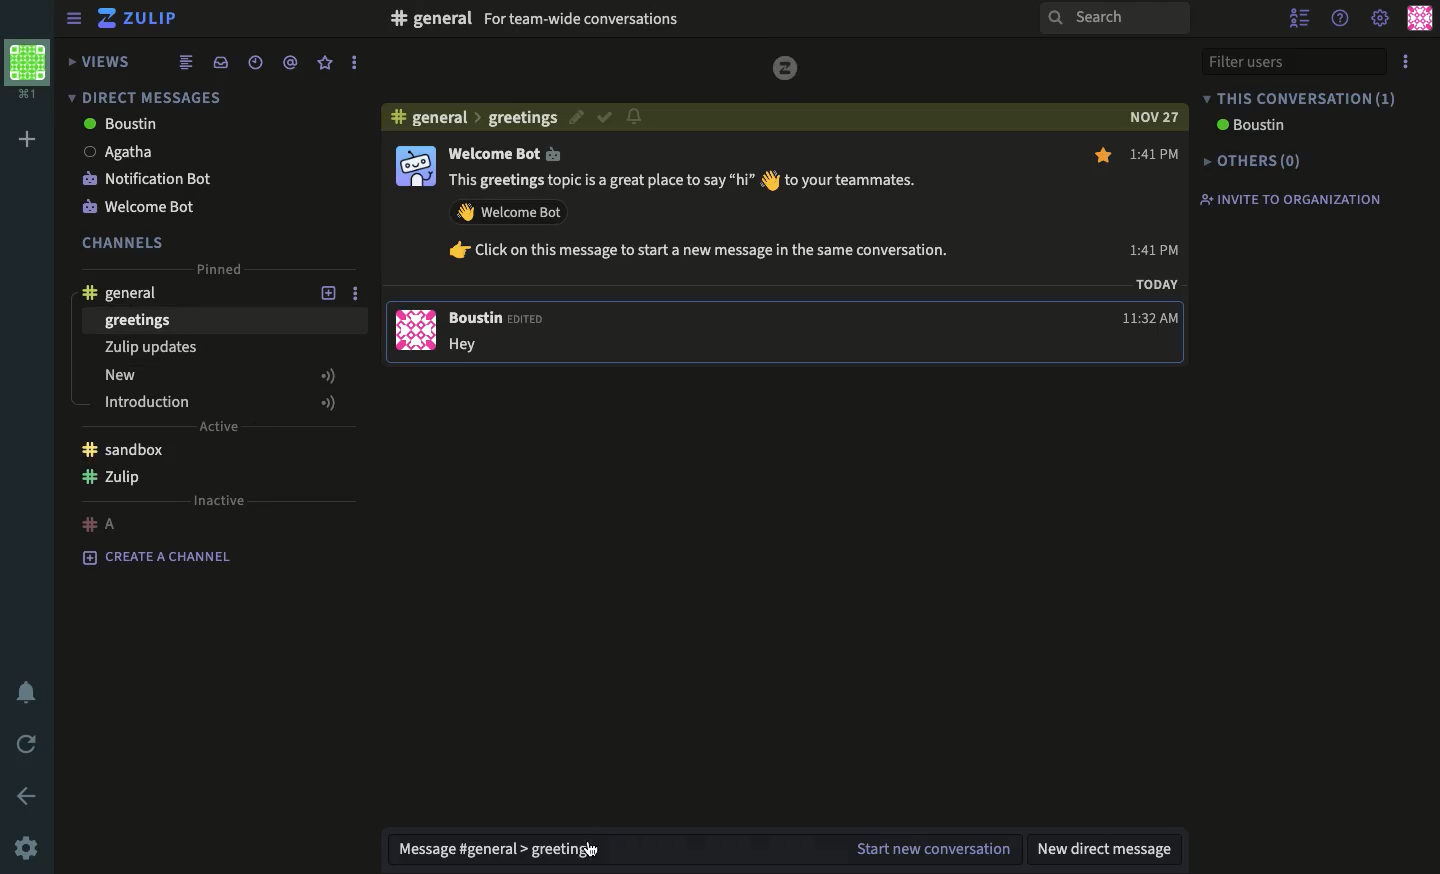 This screenshot has width=1440, height=874. Describe the element at coordinates (1300, 98) in the screenshot. I see `this conversation (1)` at that location.